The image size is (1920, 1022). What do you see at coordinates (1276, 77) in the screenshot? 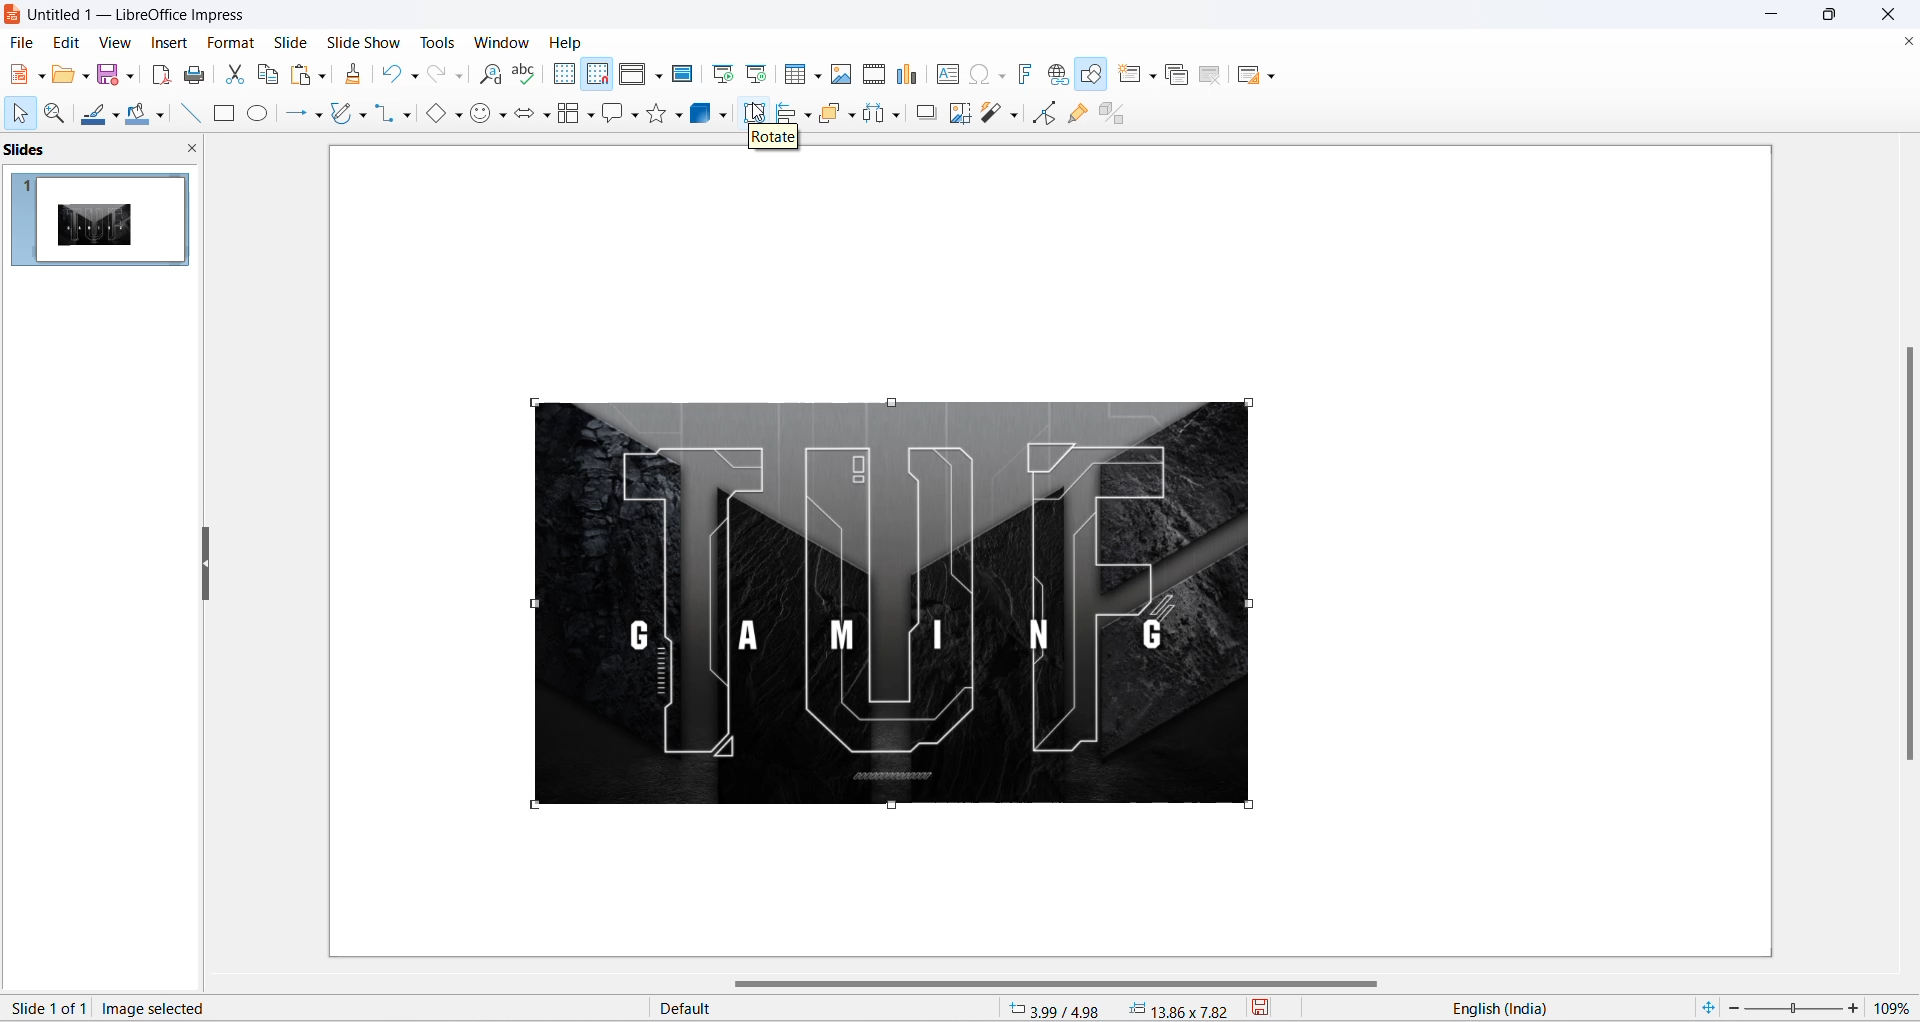
I see `Slide layout options` at bounding box center [1276, 77].